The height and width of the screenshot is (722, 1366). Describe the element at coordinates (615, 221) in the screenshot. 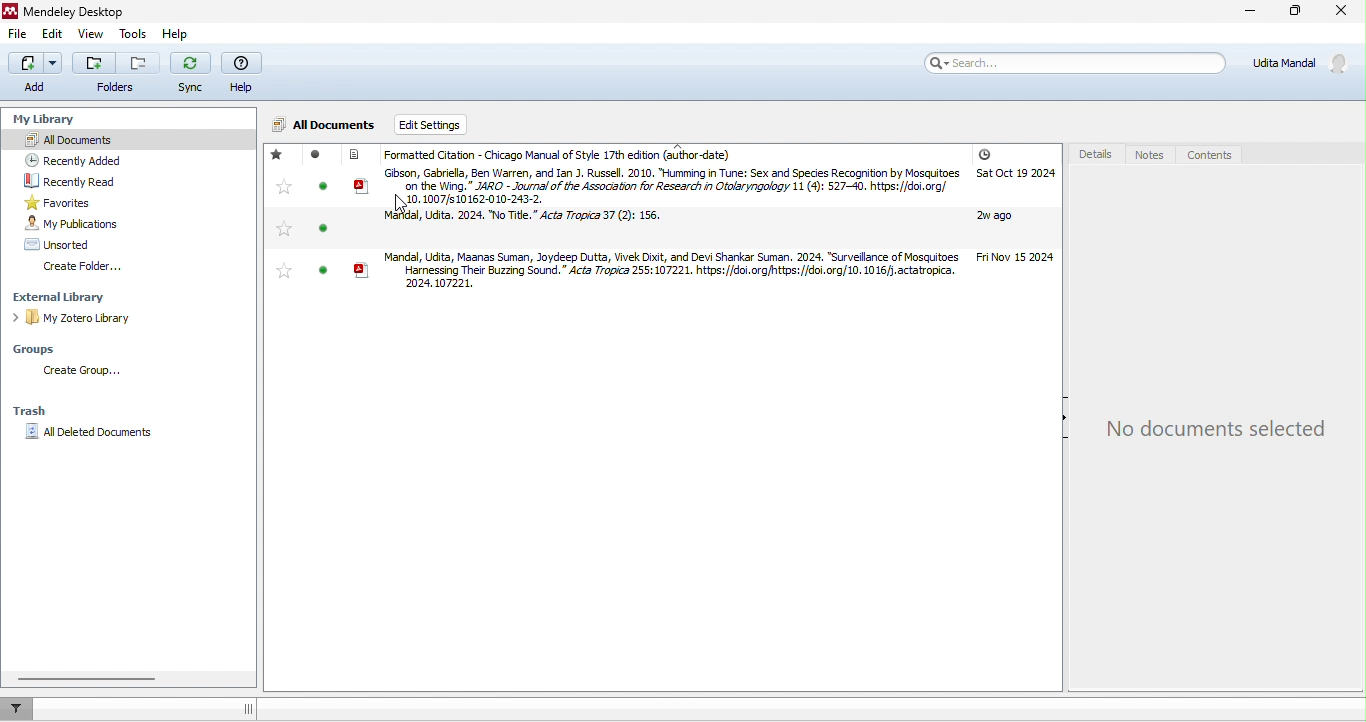

I see `Formatted Citation - Chicago Manual of Style 17th edition (suthor-date)

Gbson, Gabriela, Ben Warren, and Ian J. Russel. 2010. "Humming in Tune: Sex and Specs Recogritin by Mosquitoes.
on the Wing.” JARO - Journal of the Association for Research in Otolaryngology 11 (4): 5270. hts: jdoi.oral

[yo 0710182012432
, Udita. 2024. Mo Tie.” Acta Tropica 37 (2): 156.

Mandal, Udta, Maanas Suman, Joydeep Dutta, Vivek Dit, and Devi Sharkar Suman. 2024. “Survedlance of Mosquitoes
Harnessing Ther Buzzing Sound.” Acta T700ica 255: 107221. https:/dol.org ttos:/dol.org/ 10. 1016. actatropica.
024107221.` at that location.